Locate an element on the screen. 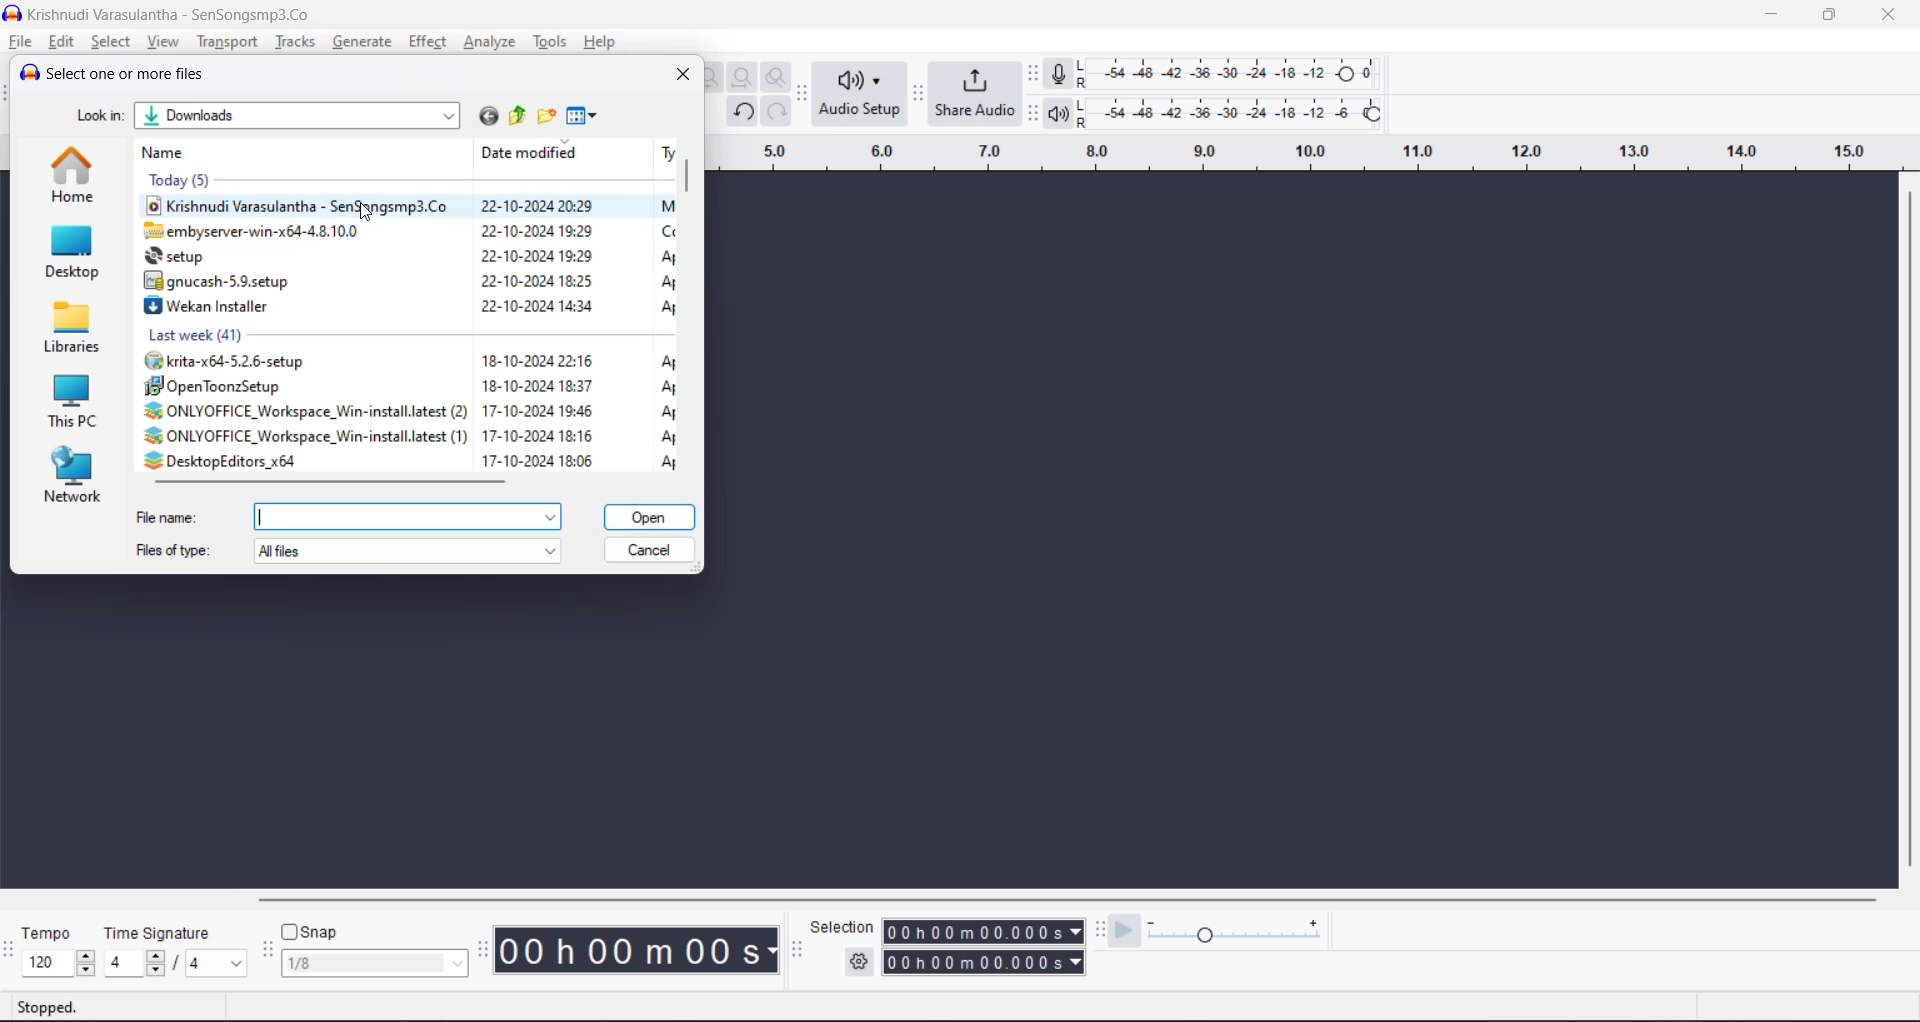 The height and width of the screenshot is (1022, 1920). selection settings is located at coordinates (859, 961).